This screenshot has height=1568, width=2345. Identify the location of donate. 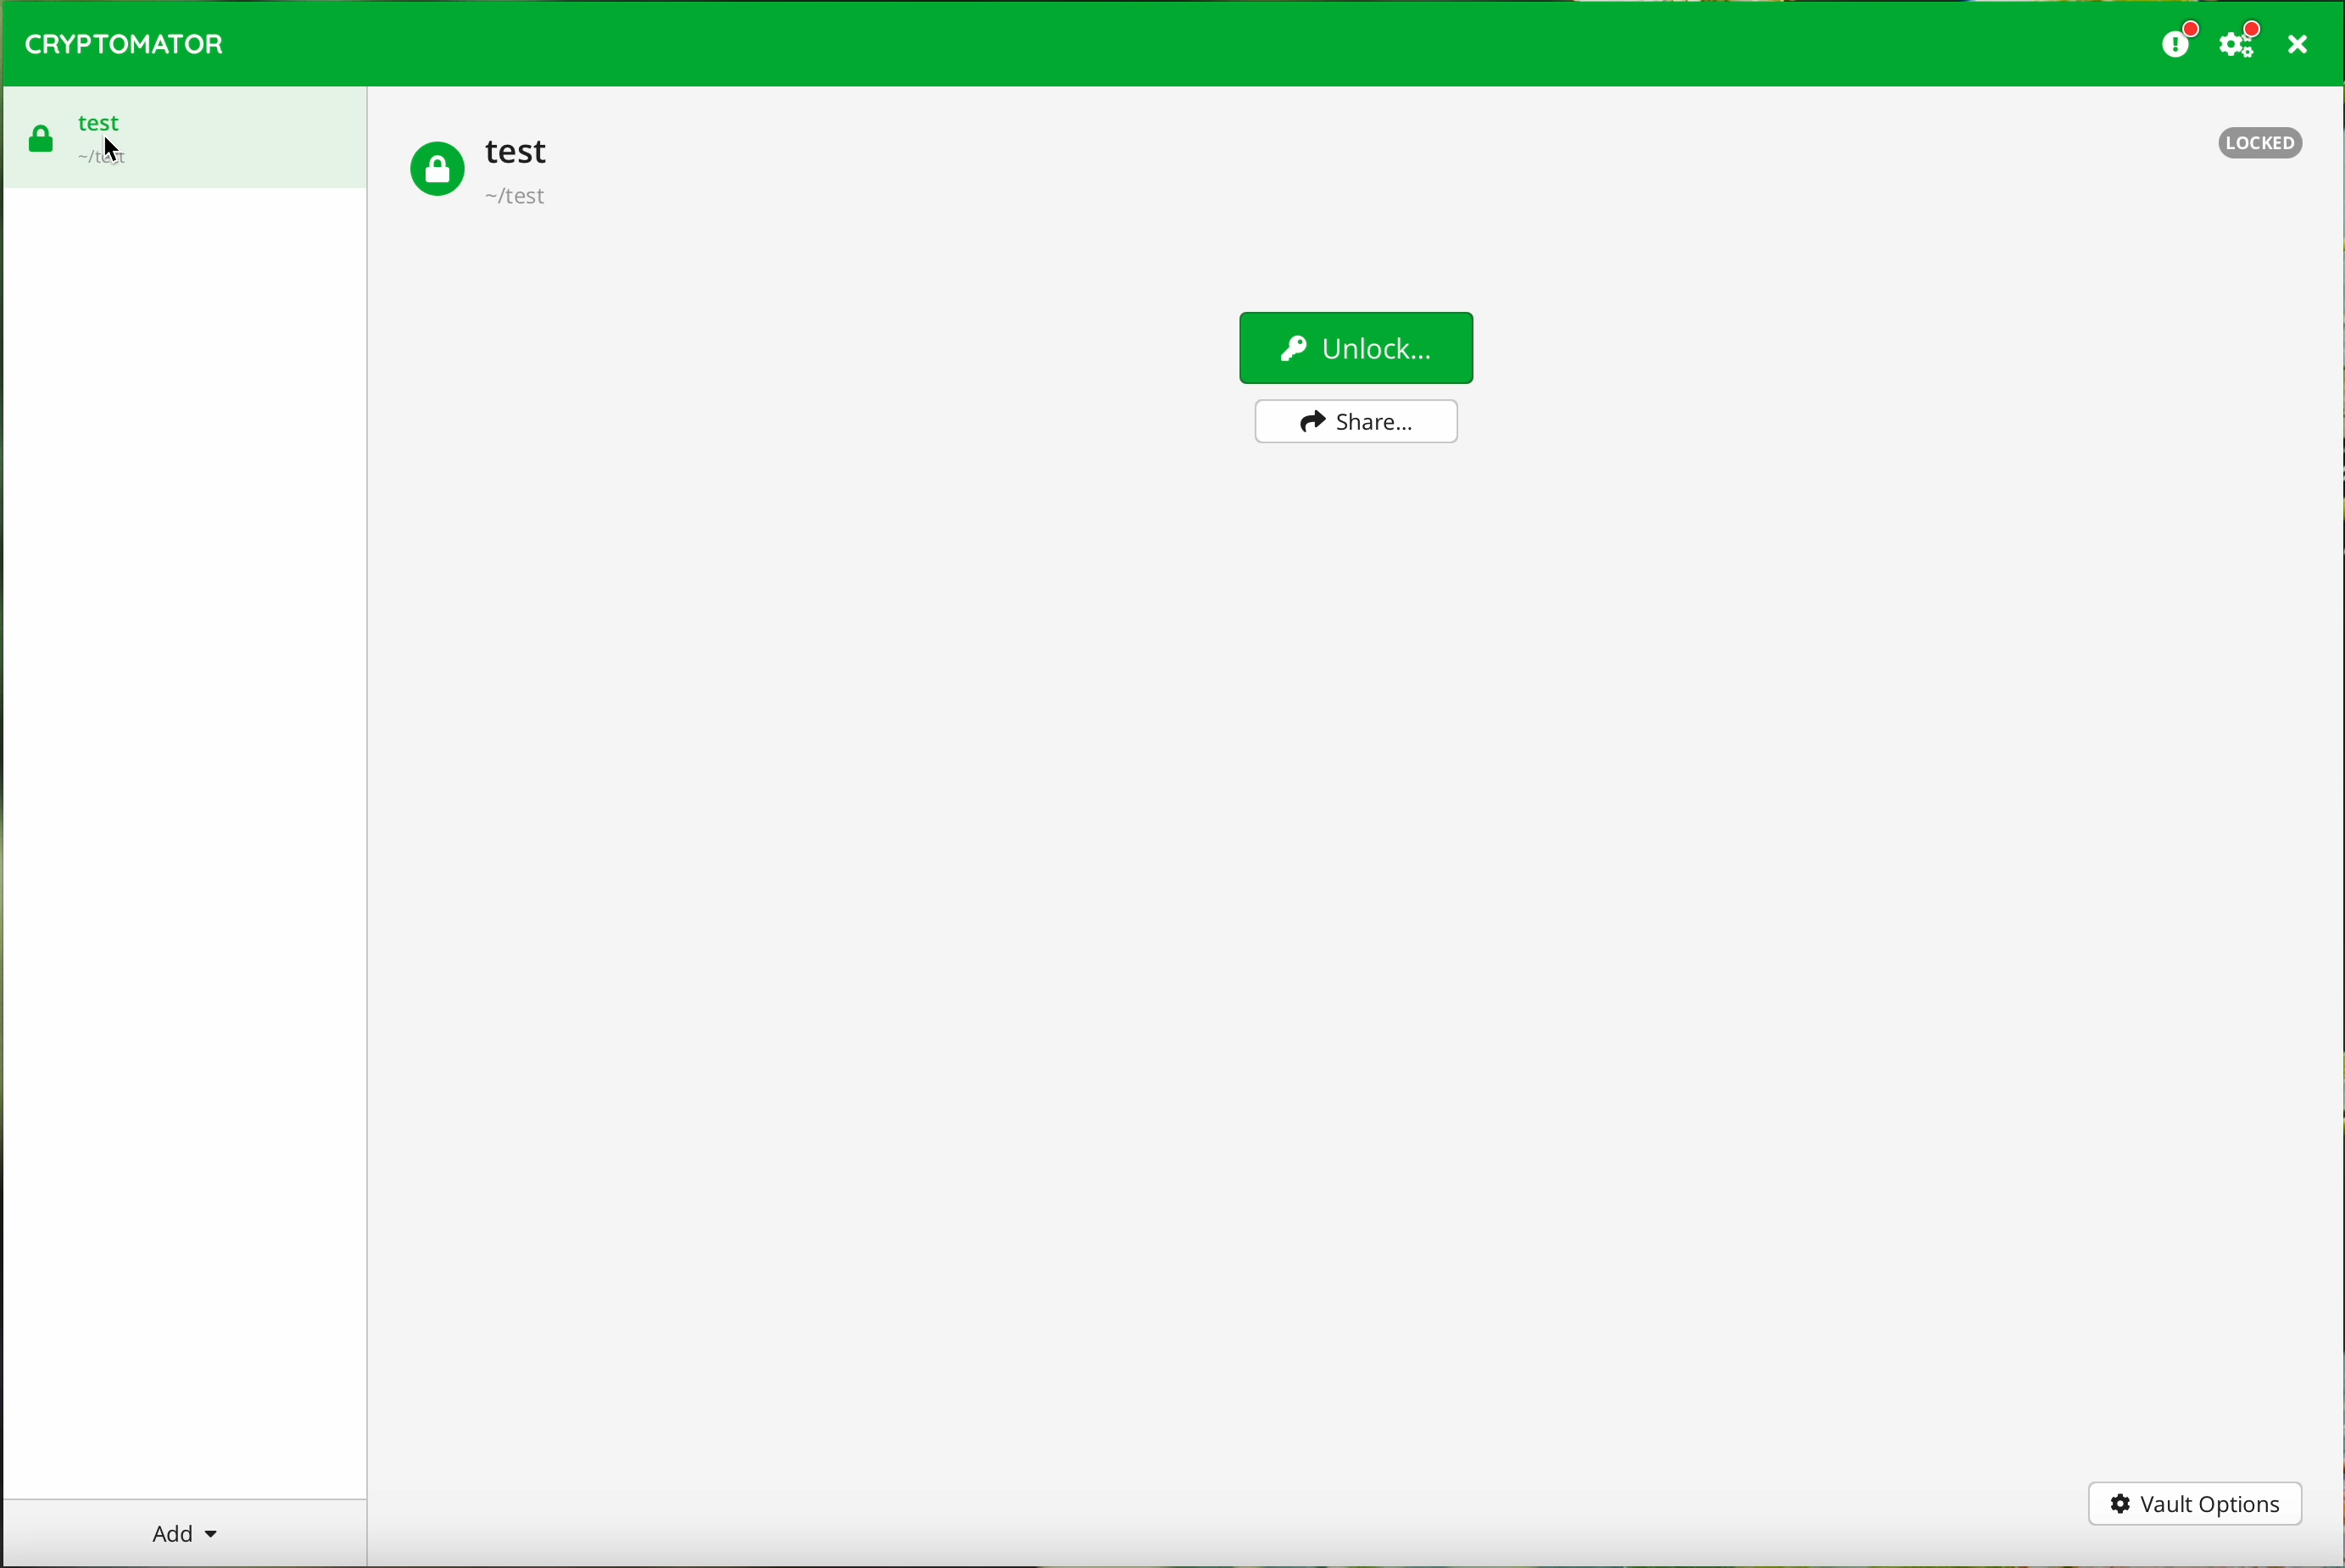
(2176, 43).